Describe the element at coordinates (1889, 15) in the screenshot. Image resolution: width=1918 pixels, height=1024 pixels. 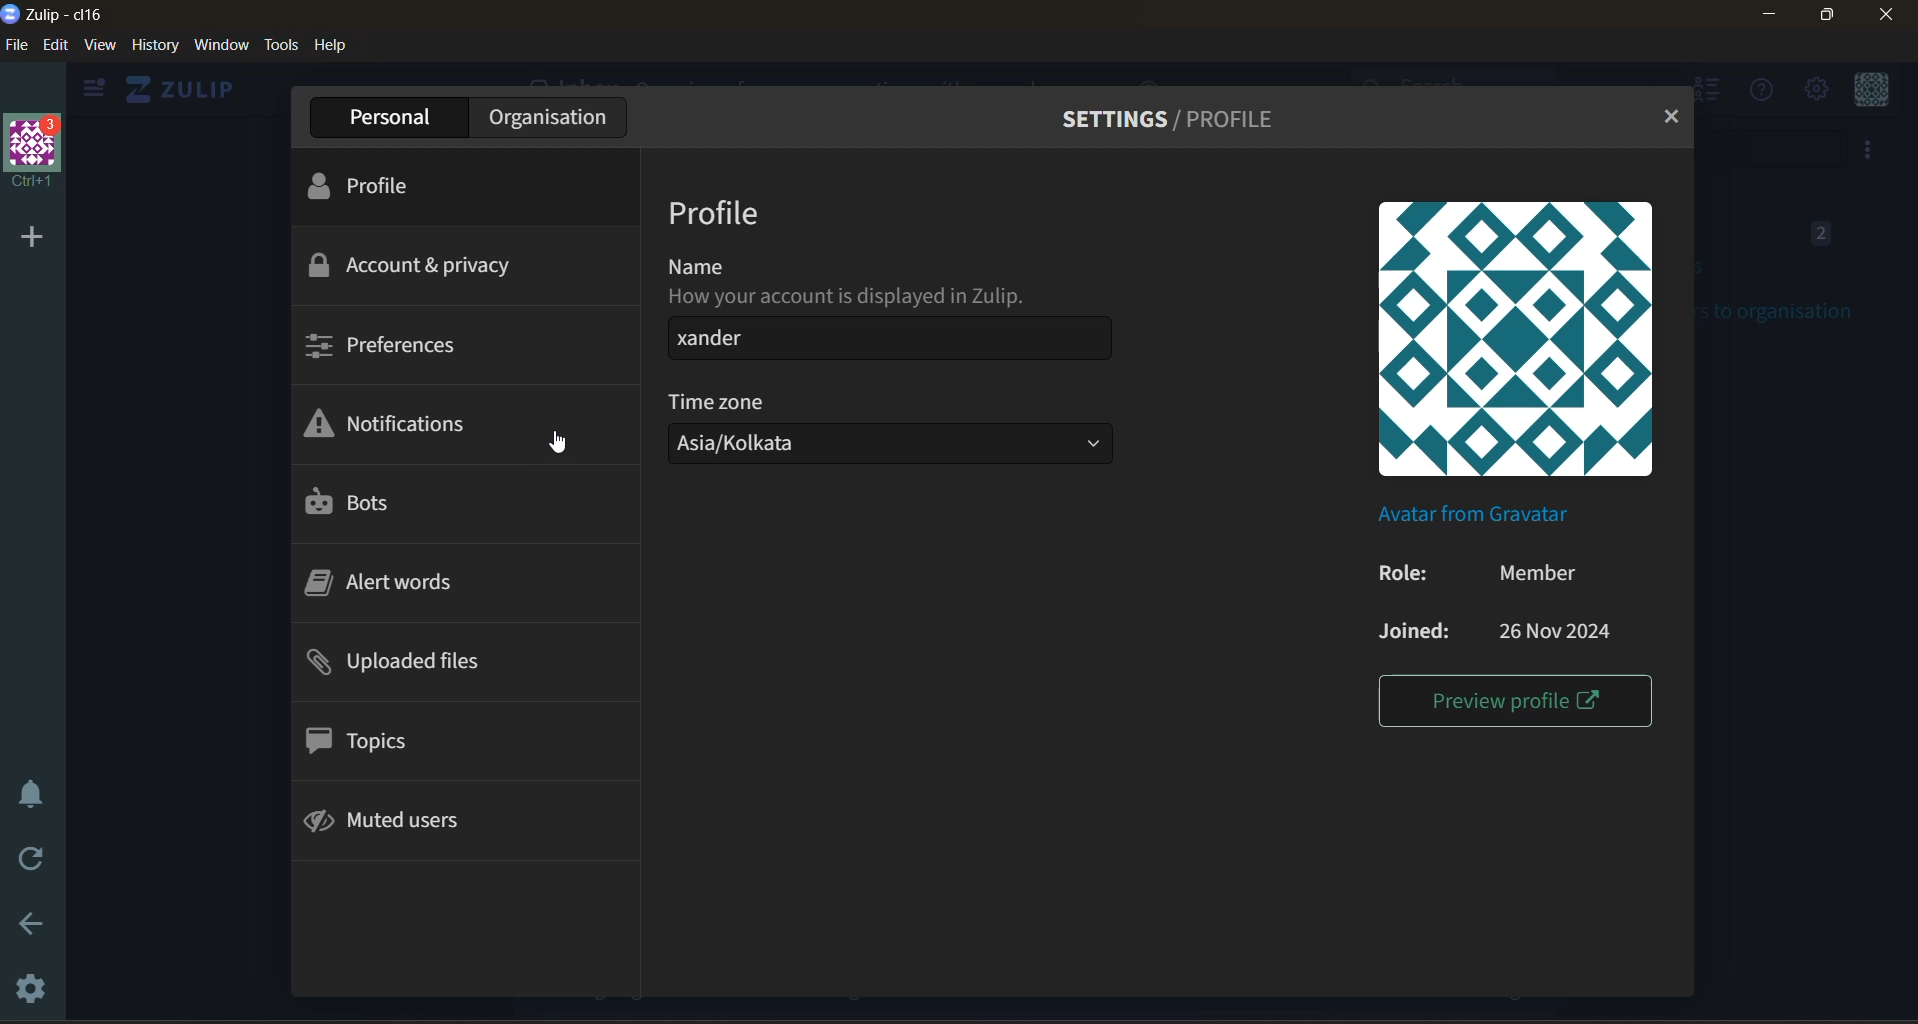
I see `close` at that location.